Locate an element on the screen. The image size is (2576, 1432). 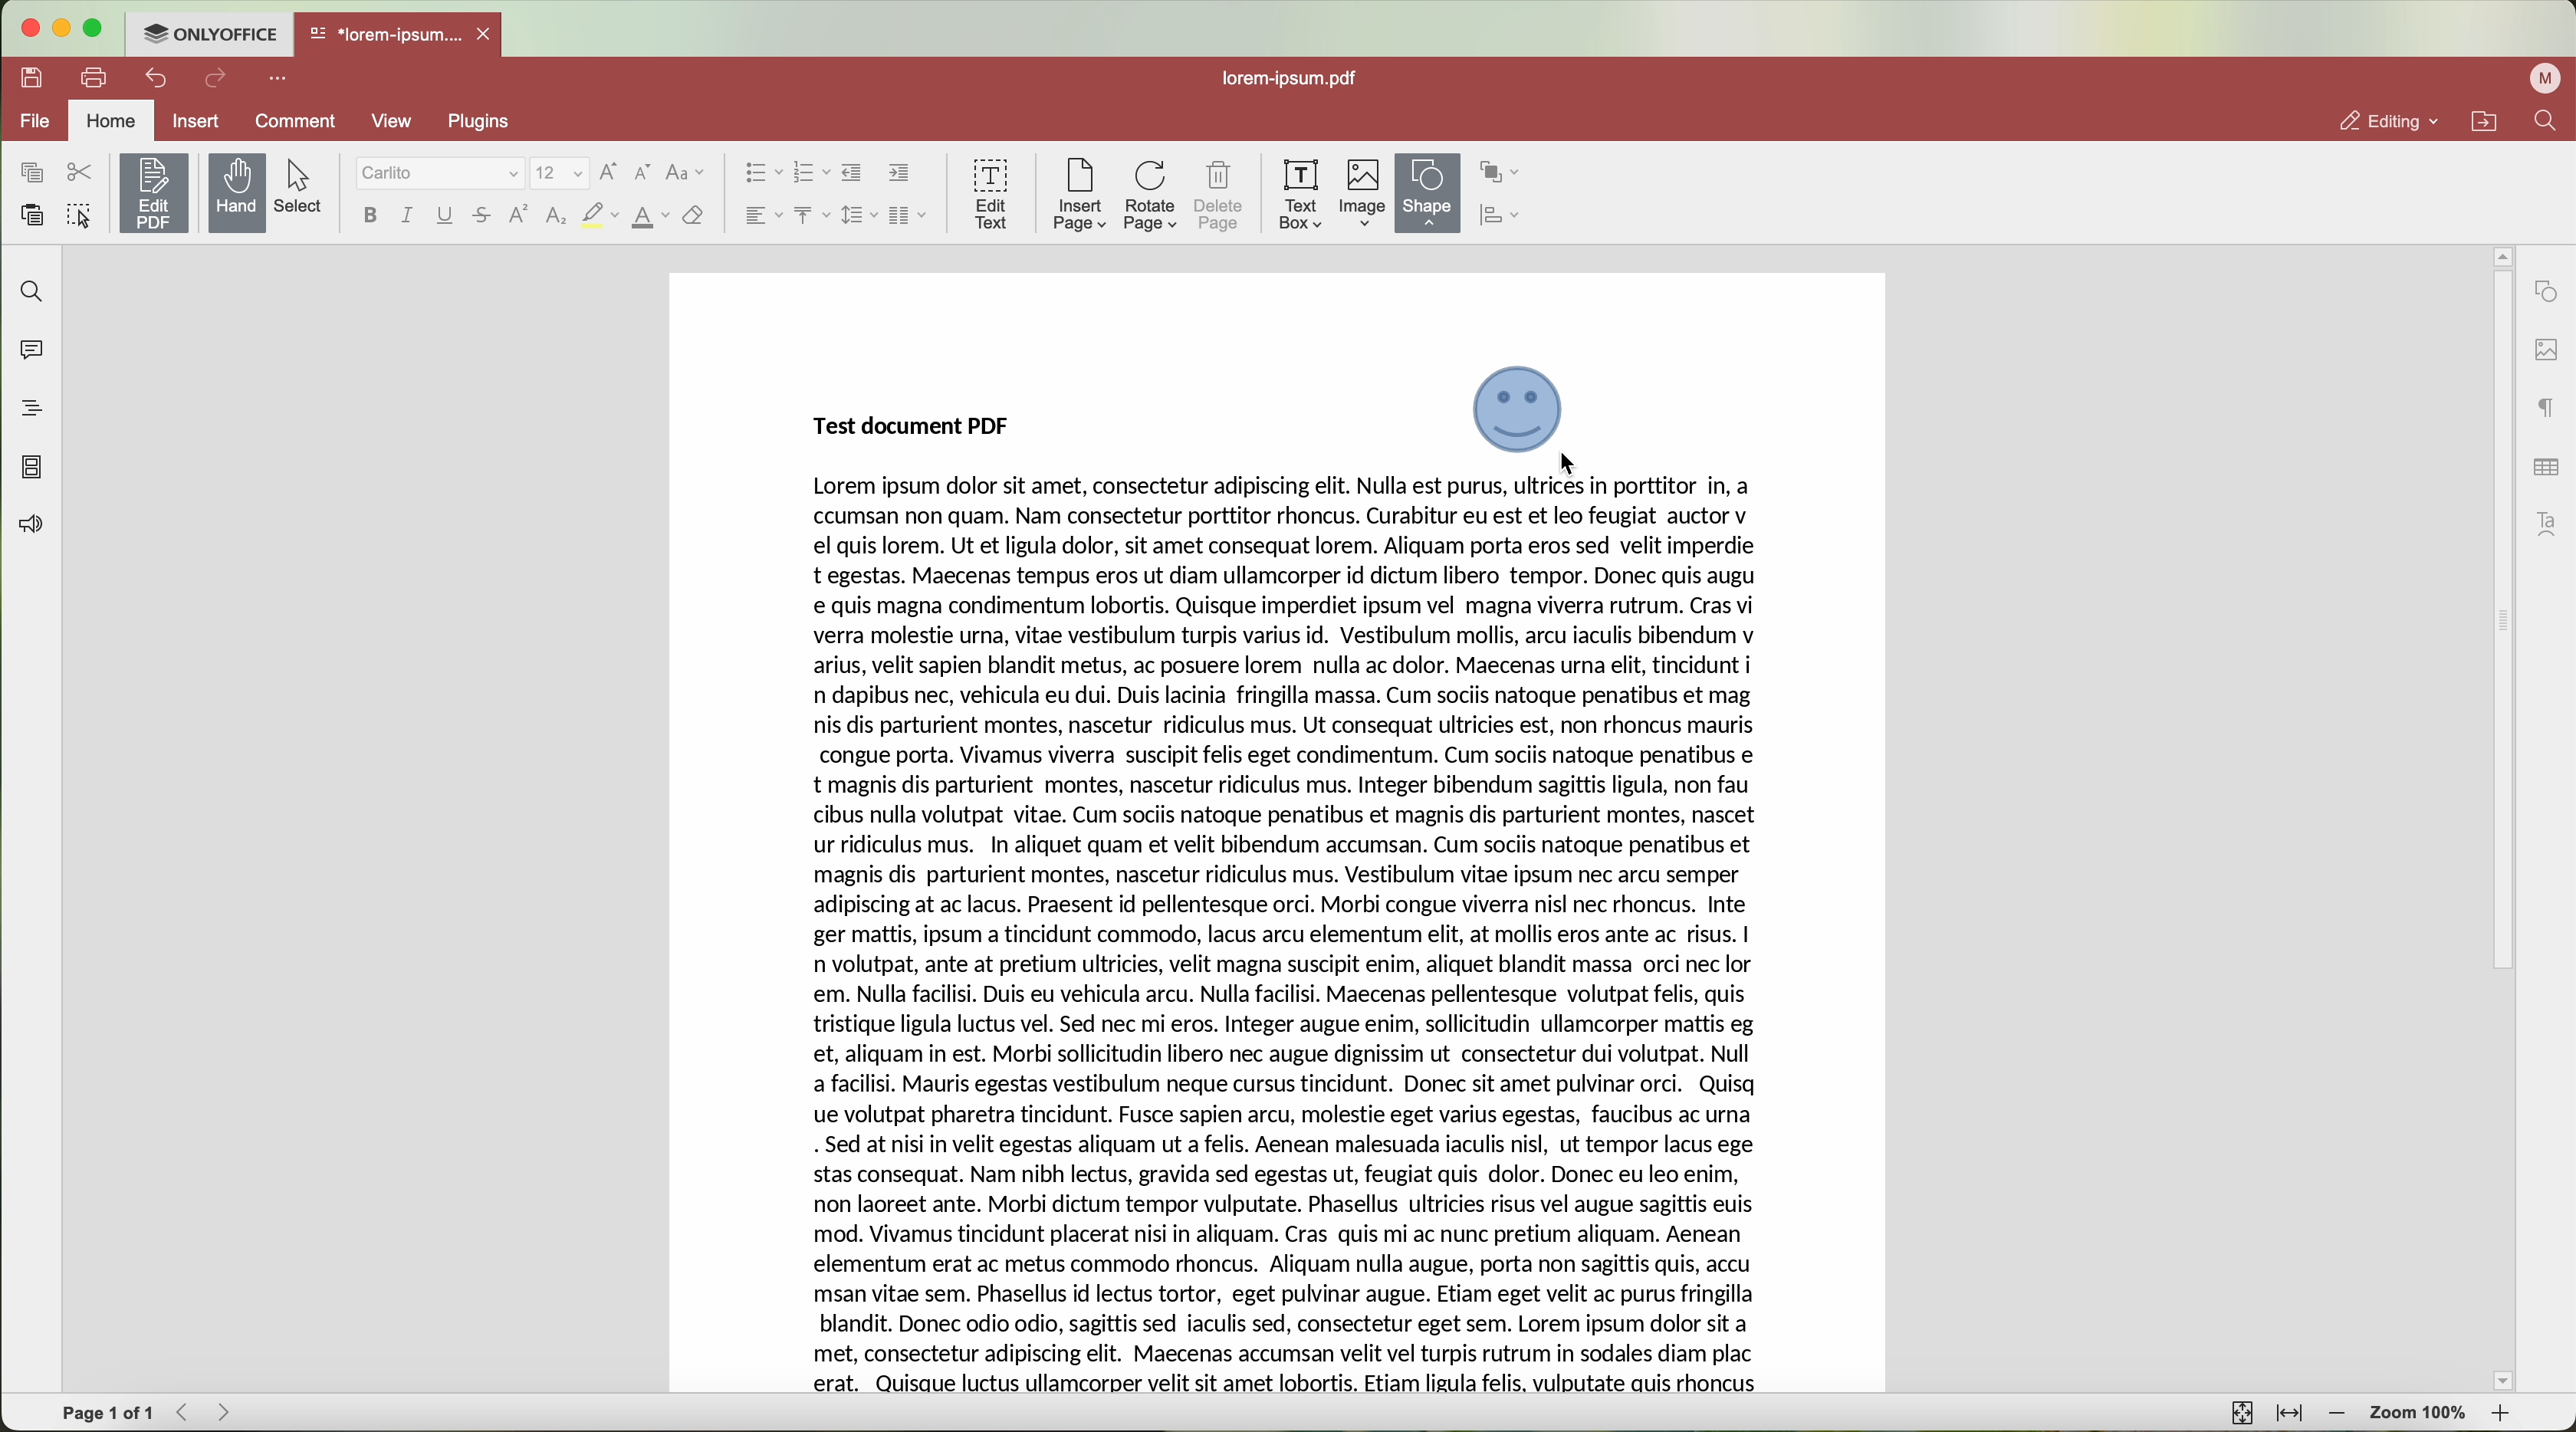
page thumbnails is located at coordinates (32, 469).